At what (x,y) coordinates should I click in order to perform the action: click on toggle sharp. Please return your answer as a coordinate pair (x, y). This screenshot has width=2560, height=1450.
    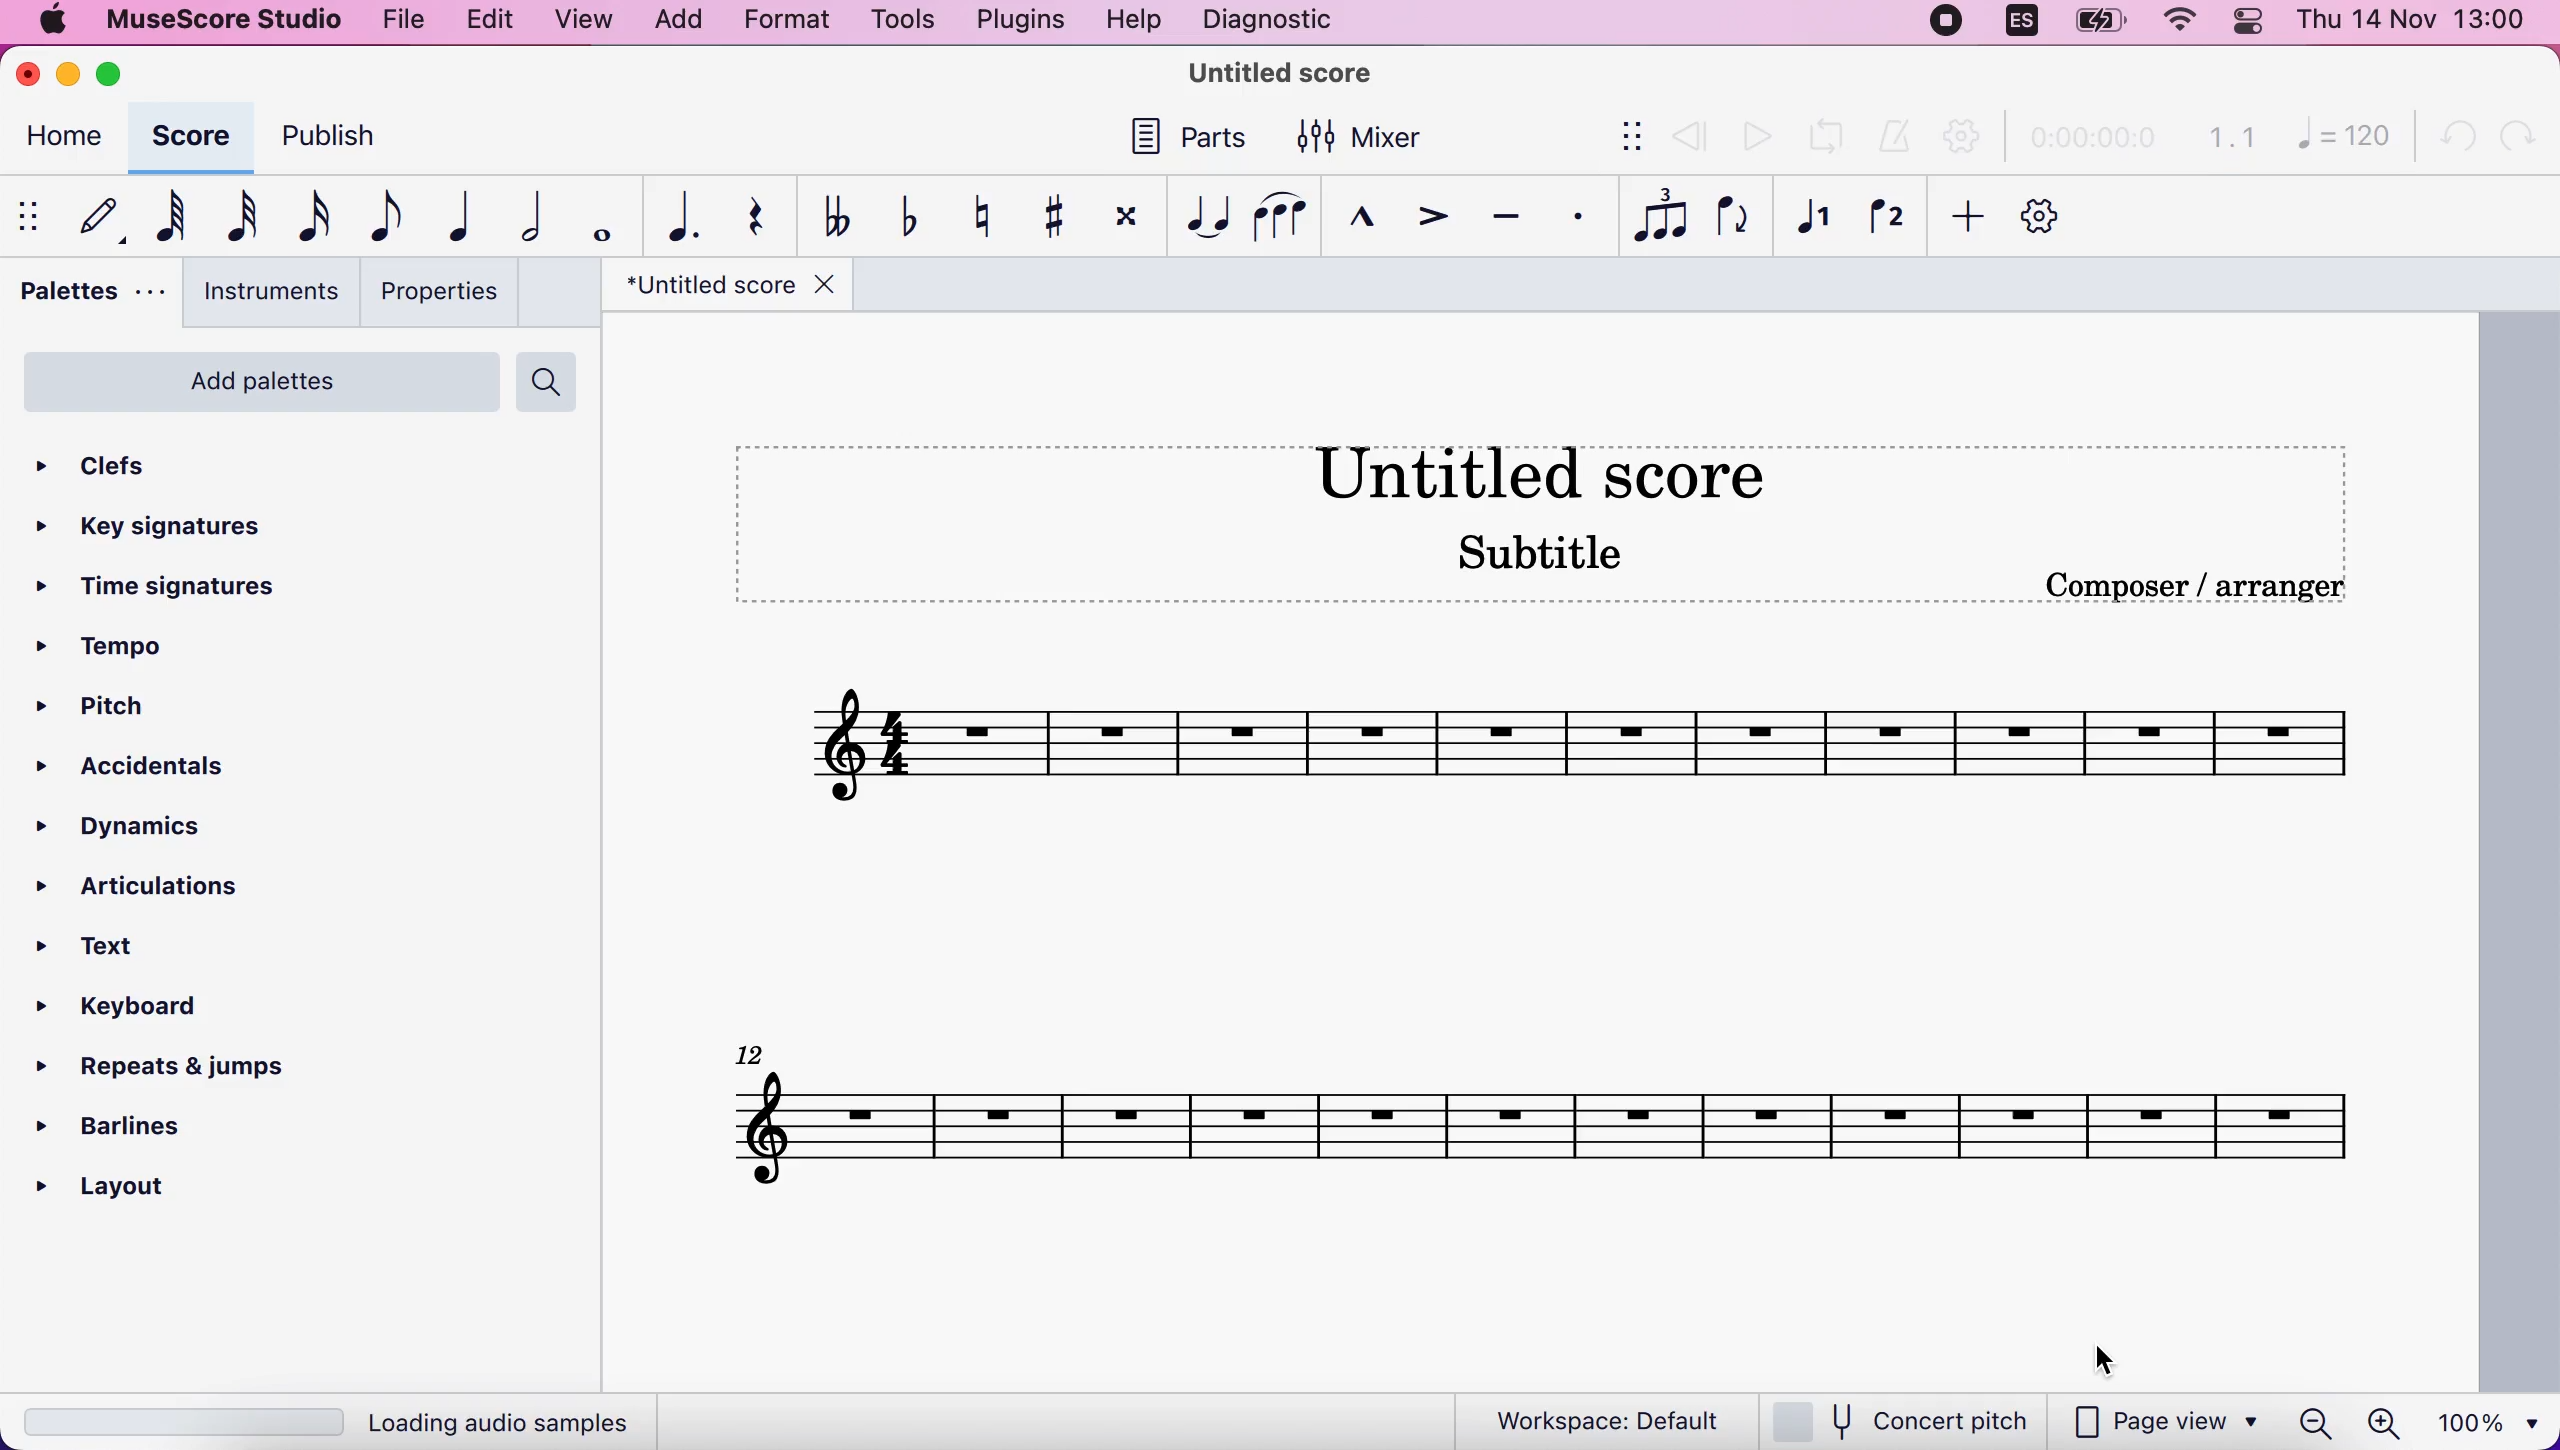
    Looking at the image, I should click on (1046, 218).